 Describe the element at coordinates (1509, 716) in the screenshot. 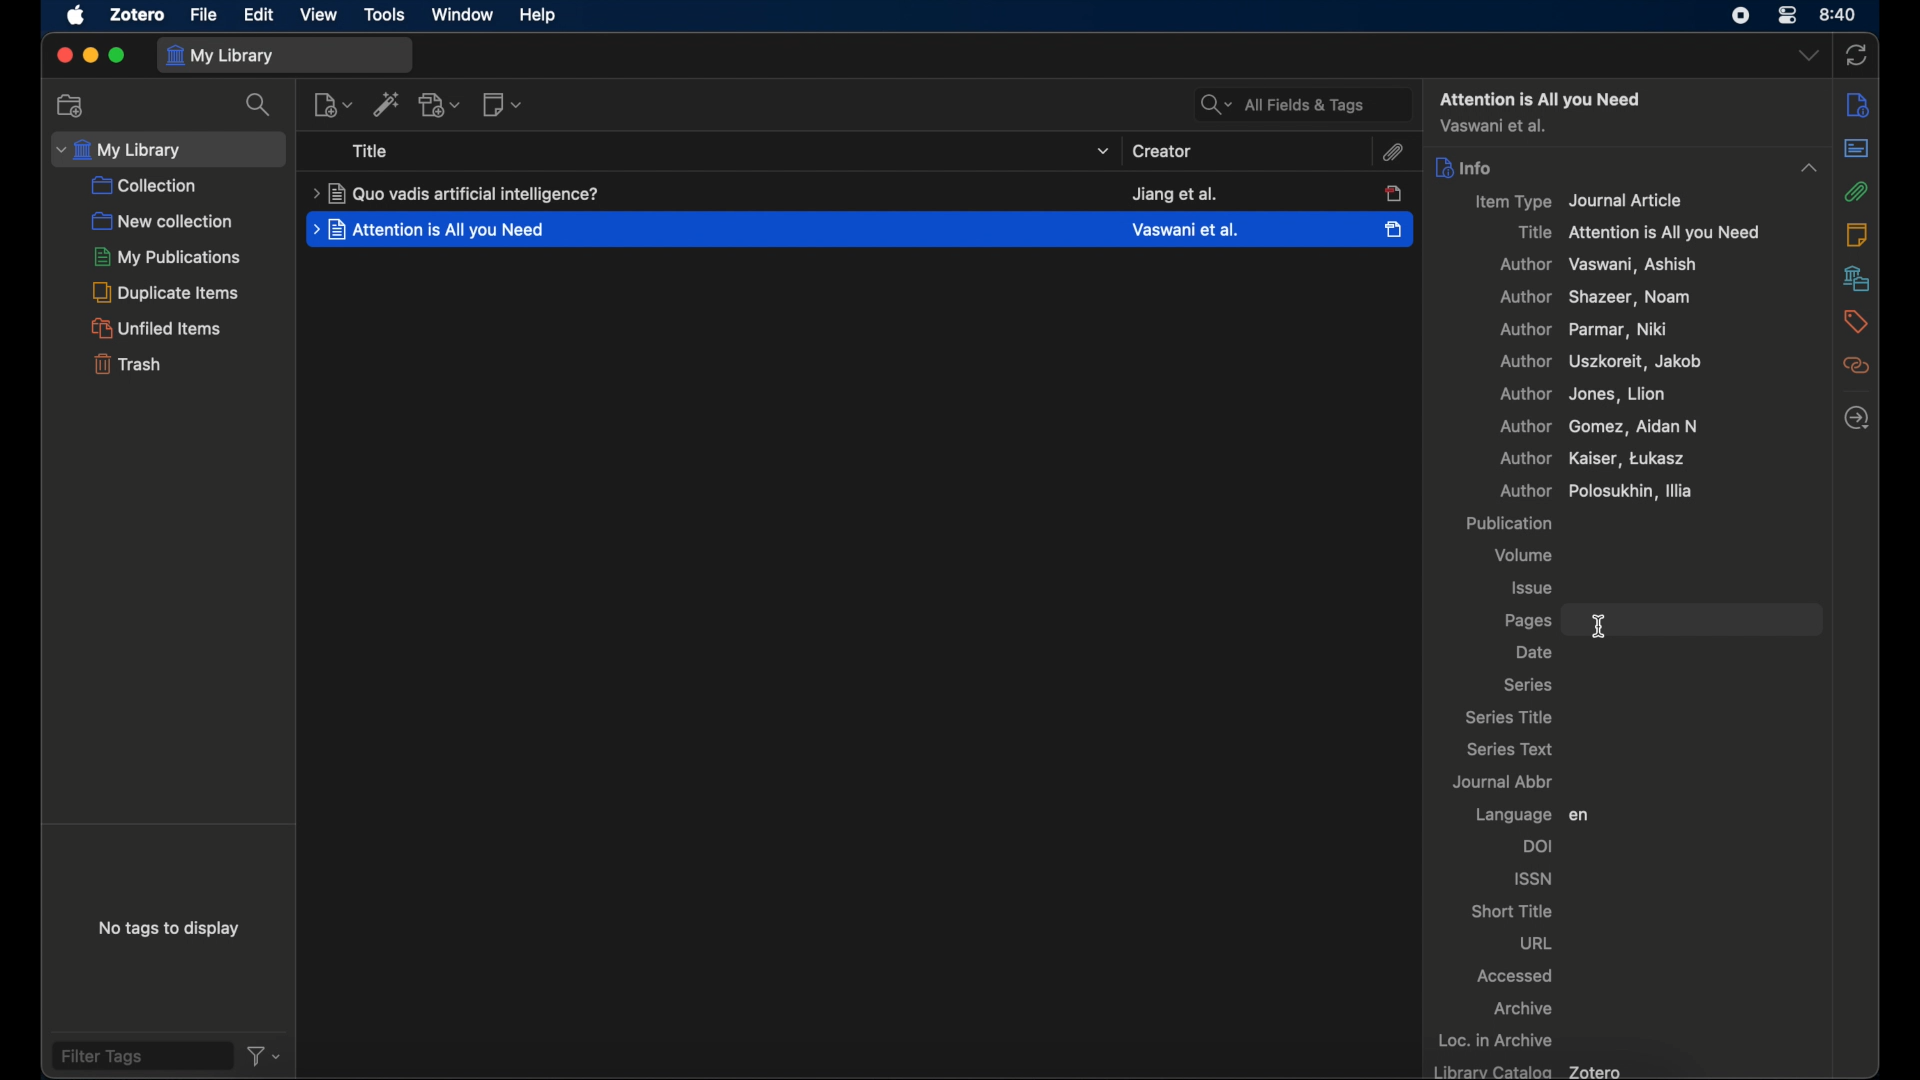

I see `series title` at that location.